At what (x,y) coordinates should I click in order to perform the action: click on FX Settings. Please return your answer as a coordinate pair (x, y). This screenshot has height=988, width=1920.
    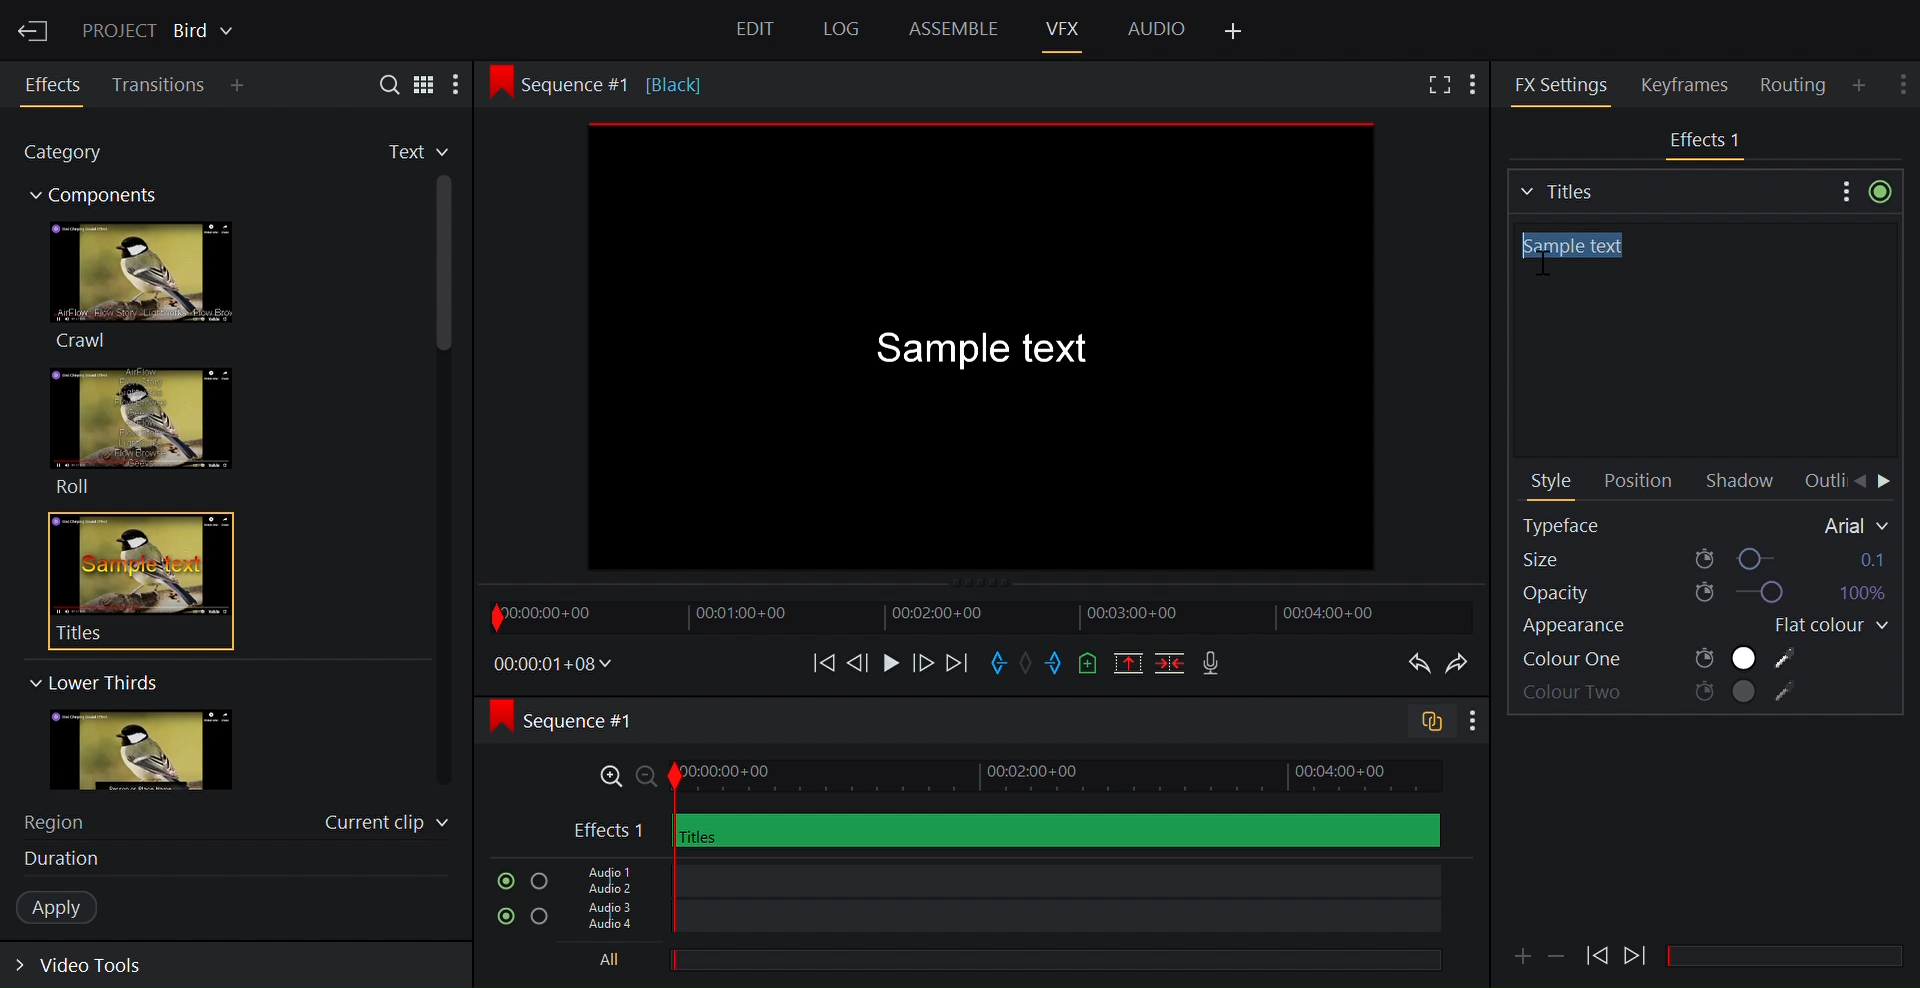
    Looking at the image, I should click on (1561, 84).